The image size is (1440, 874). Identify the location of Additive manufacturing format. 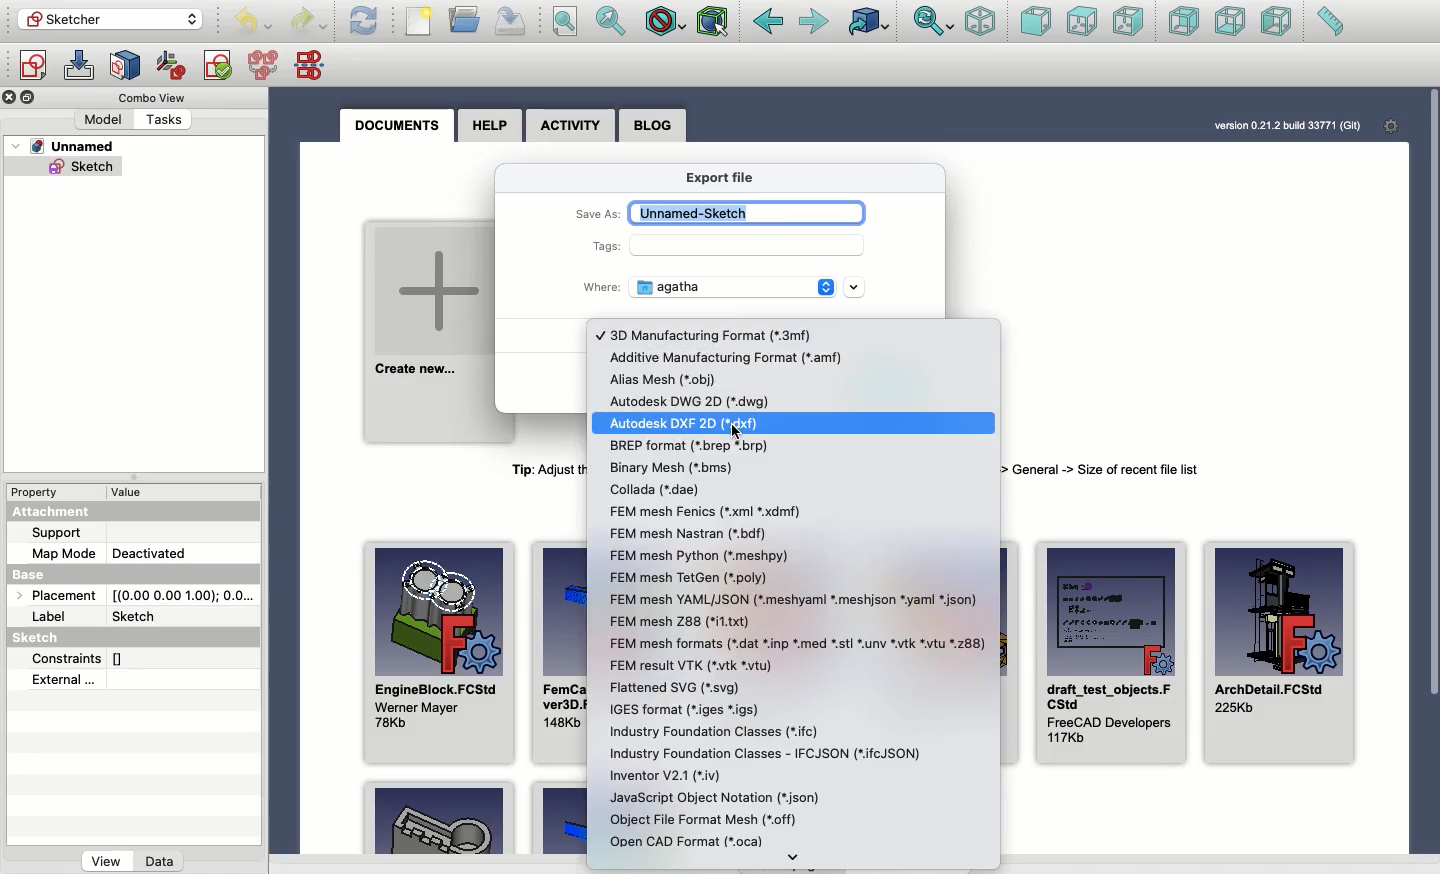
(726, 357).